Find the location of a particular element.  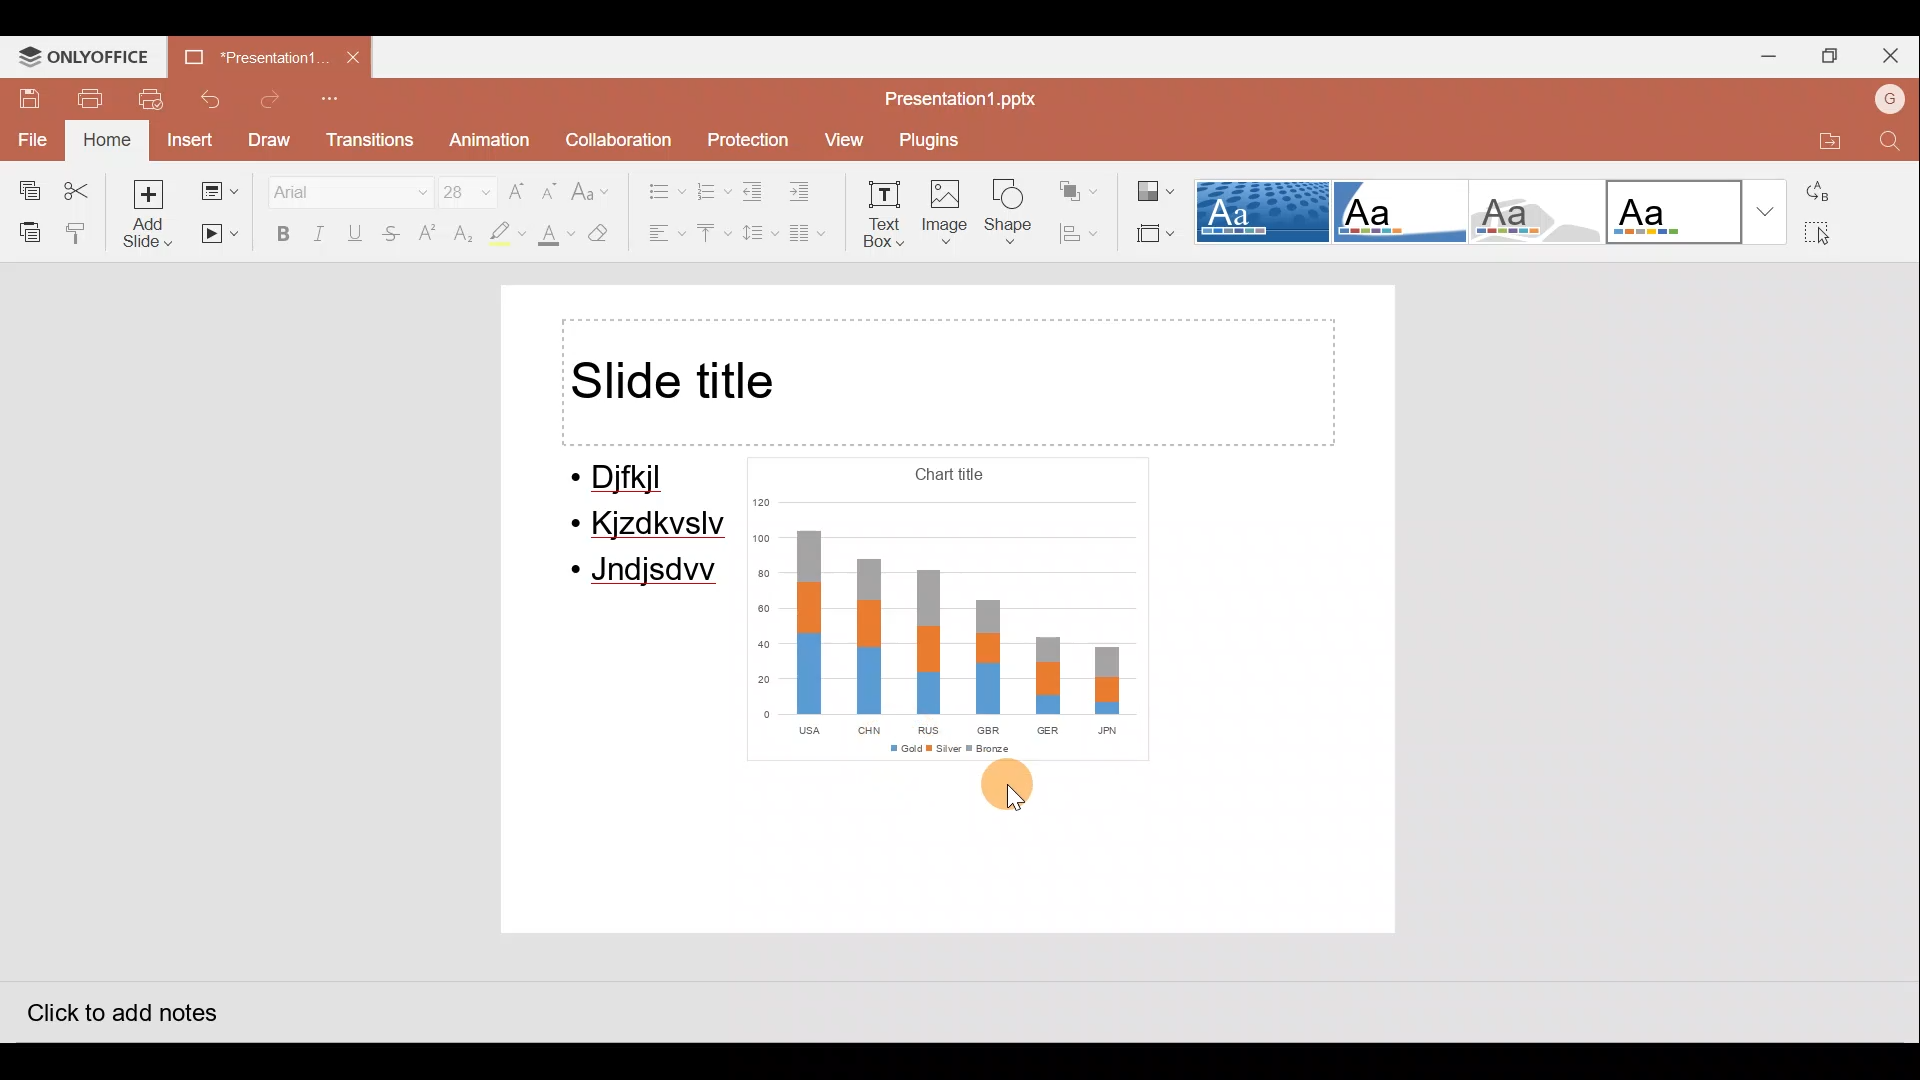

Decrease font size is located at coordinates (552, 184).